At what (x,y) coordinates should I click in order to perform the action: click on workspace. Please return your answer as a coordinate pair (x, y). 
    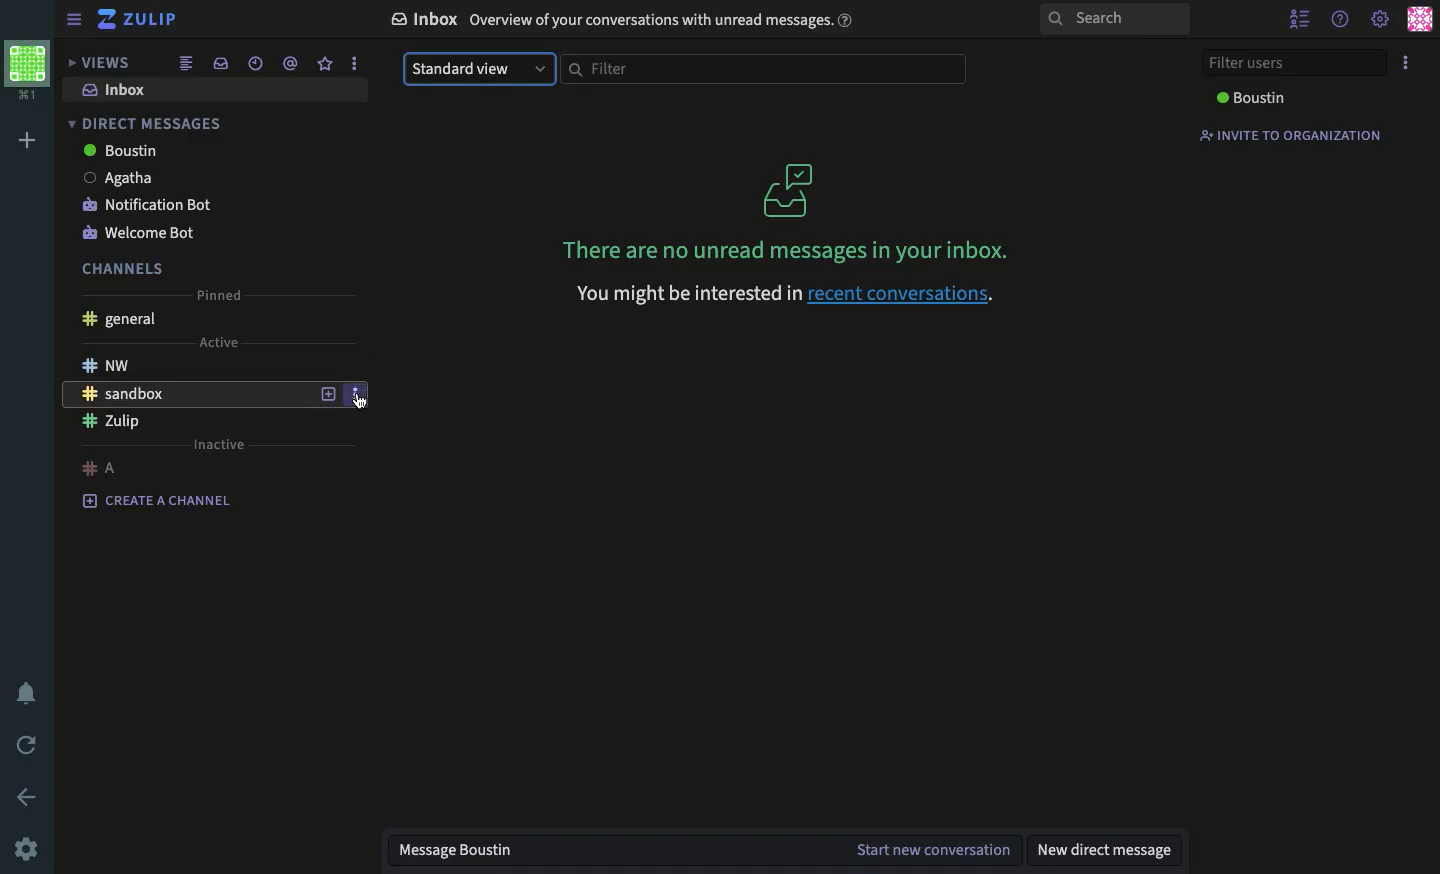
    Looking at the image, I should click on (27, 71).